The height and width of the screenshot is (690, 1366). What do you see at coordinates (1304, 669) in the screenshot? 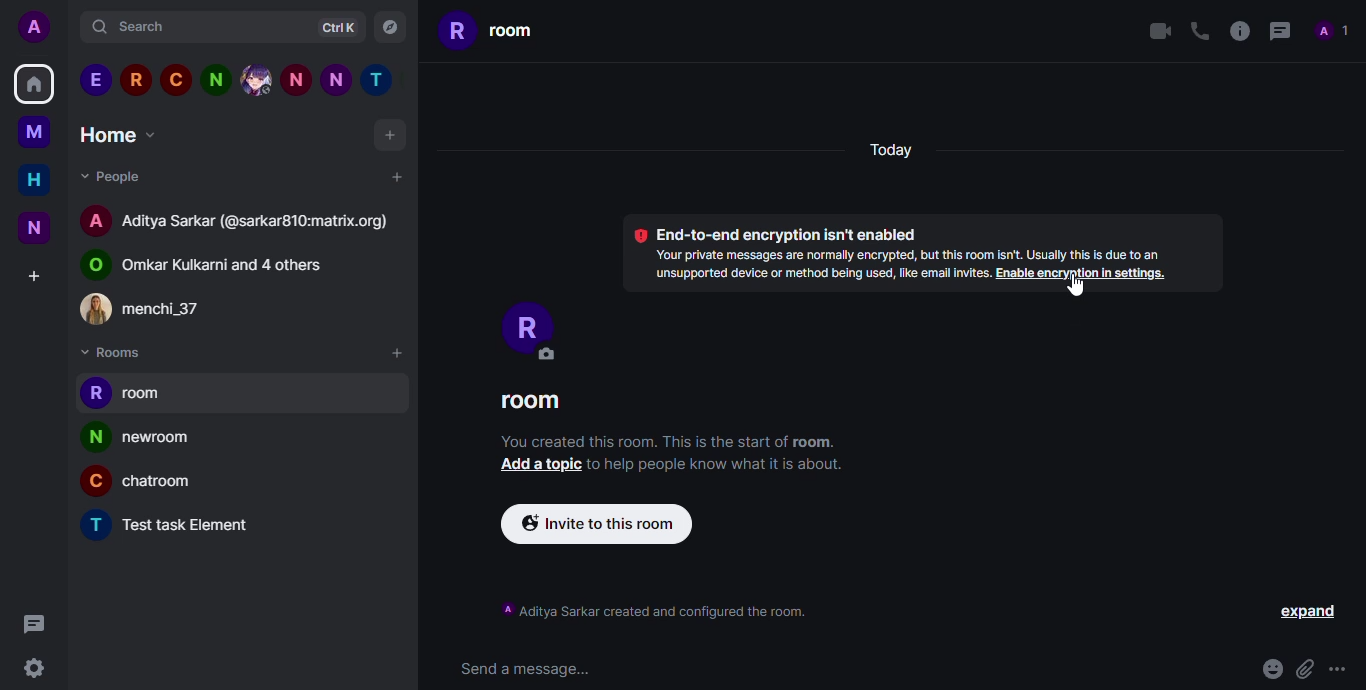
I see `attach` at bounding box center [1304, 669].